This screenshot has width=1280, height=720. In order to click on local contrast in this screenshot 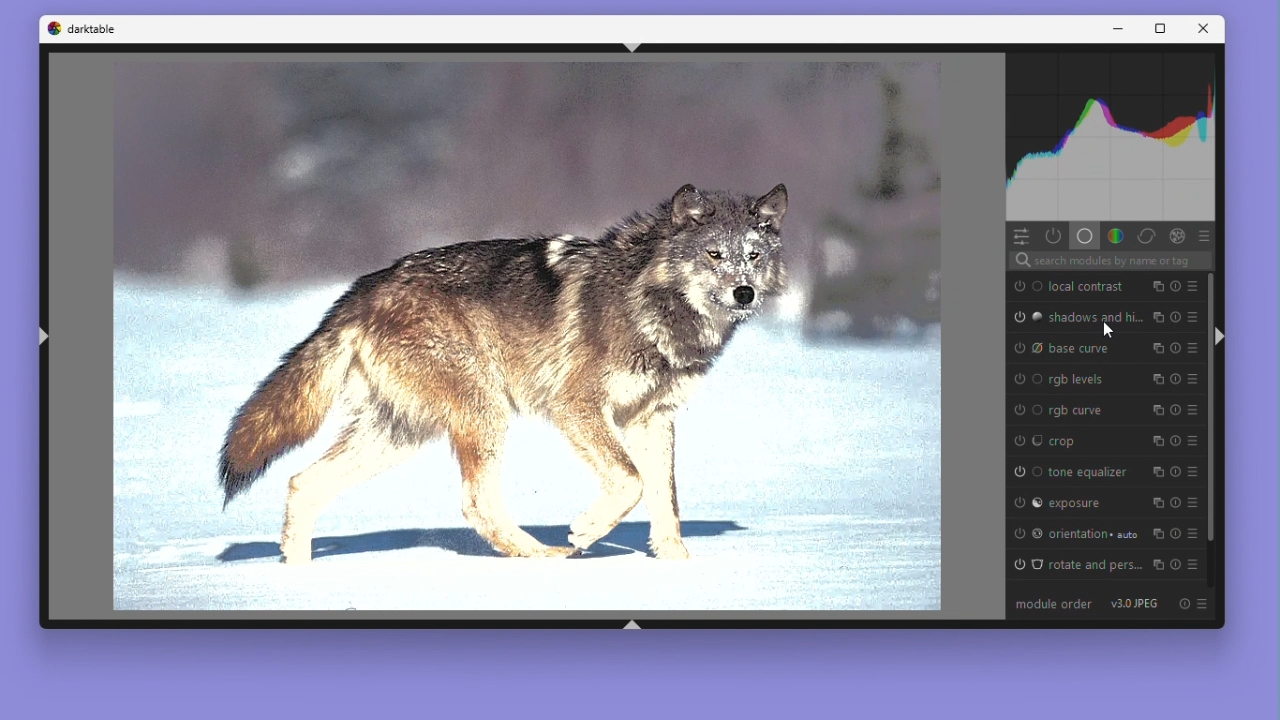, I will do `click(1086, 286)`.